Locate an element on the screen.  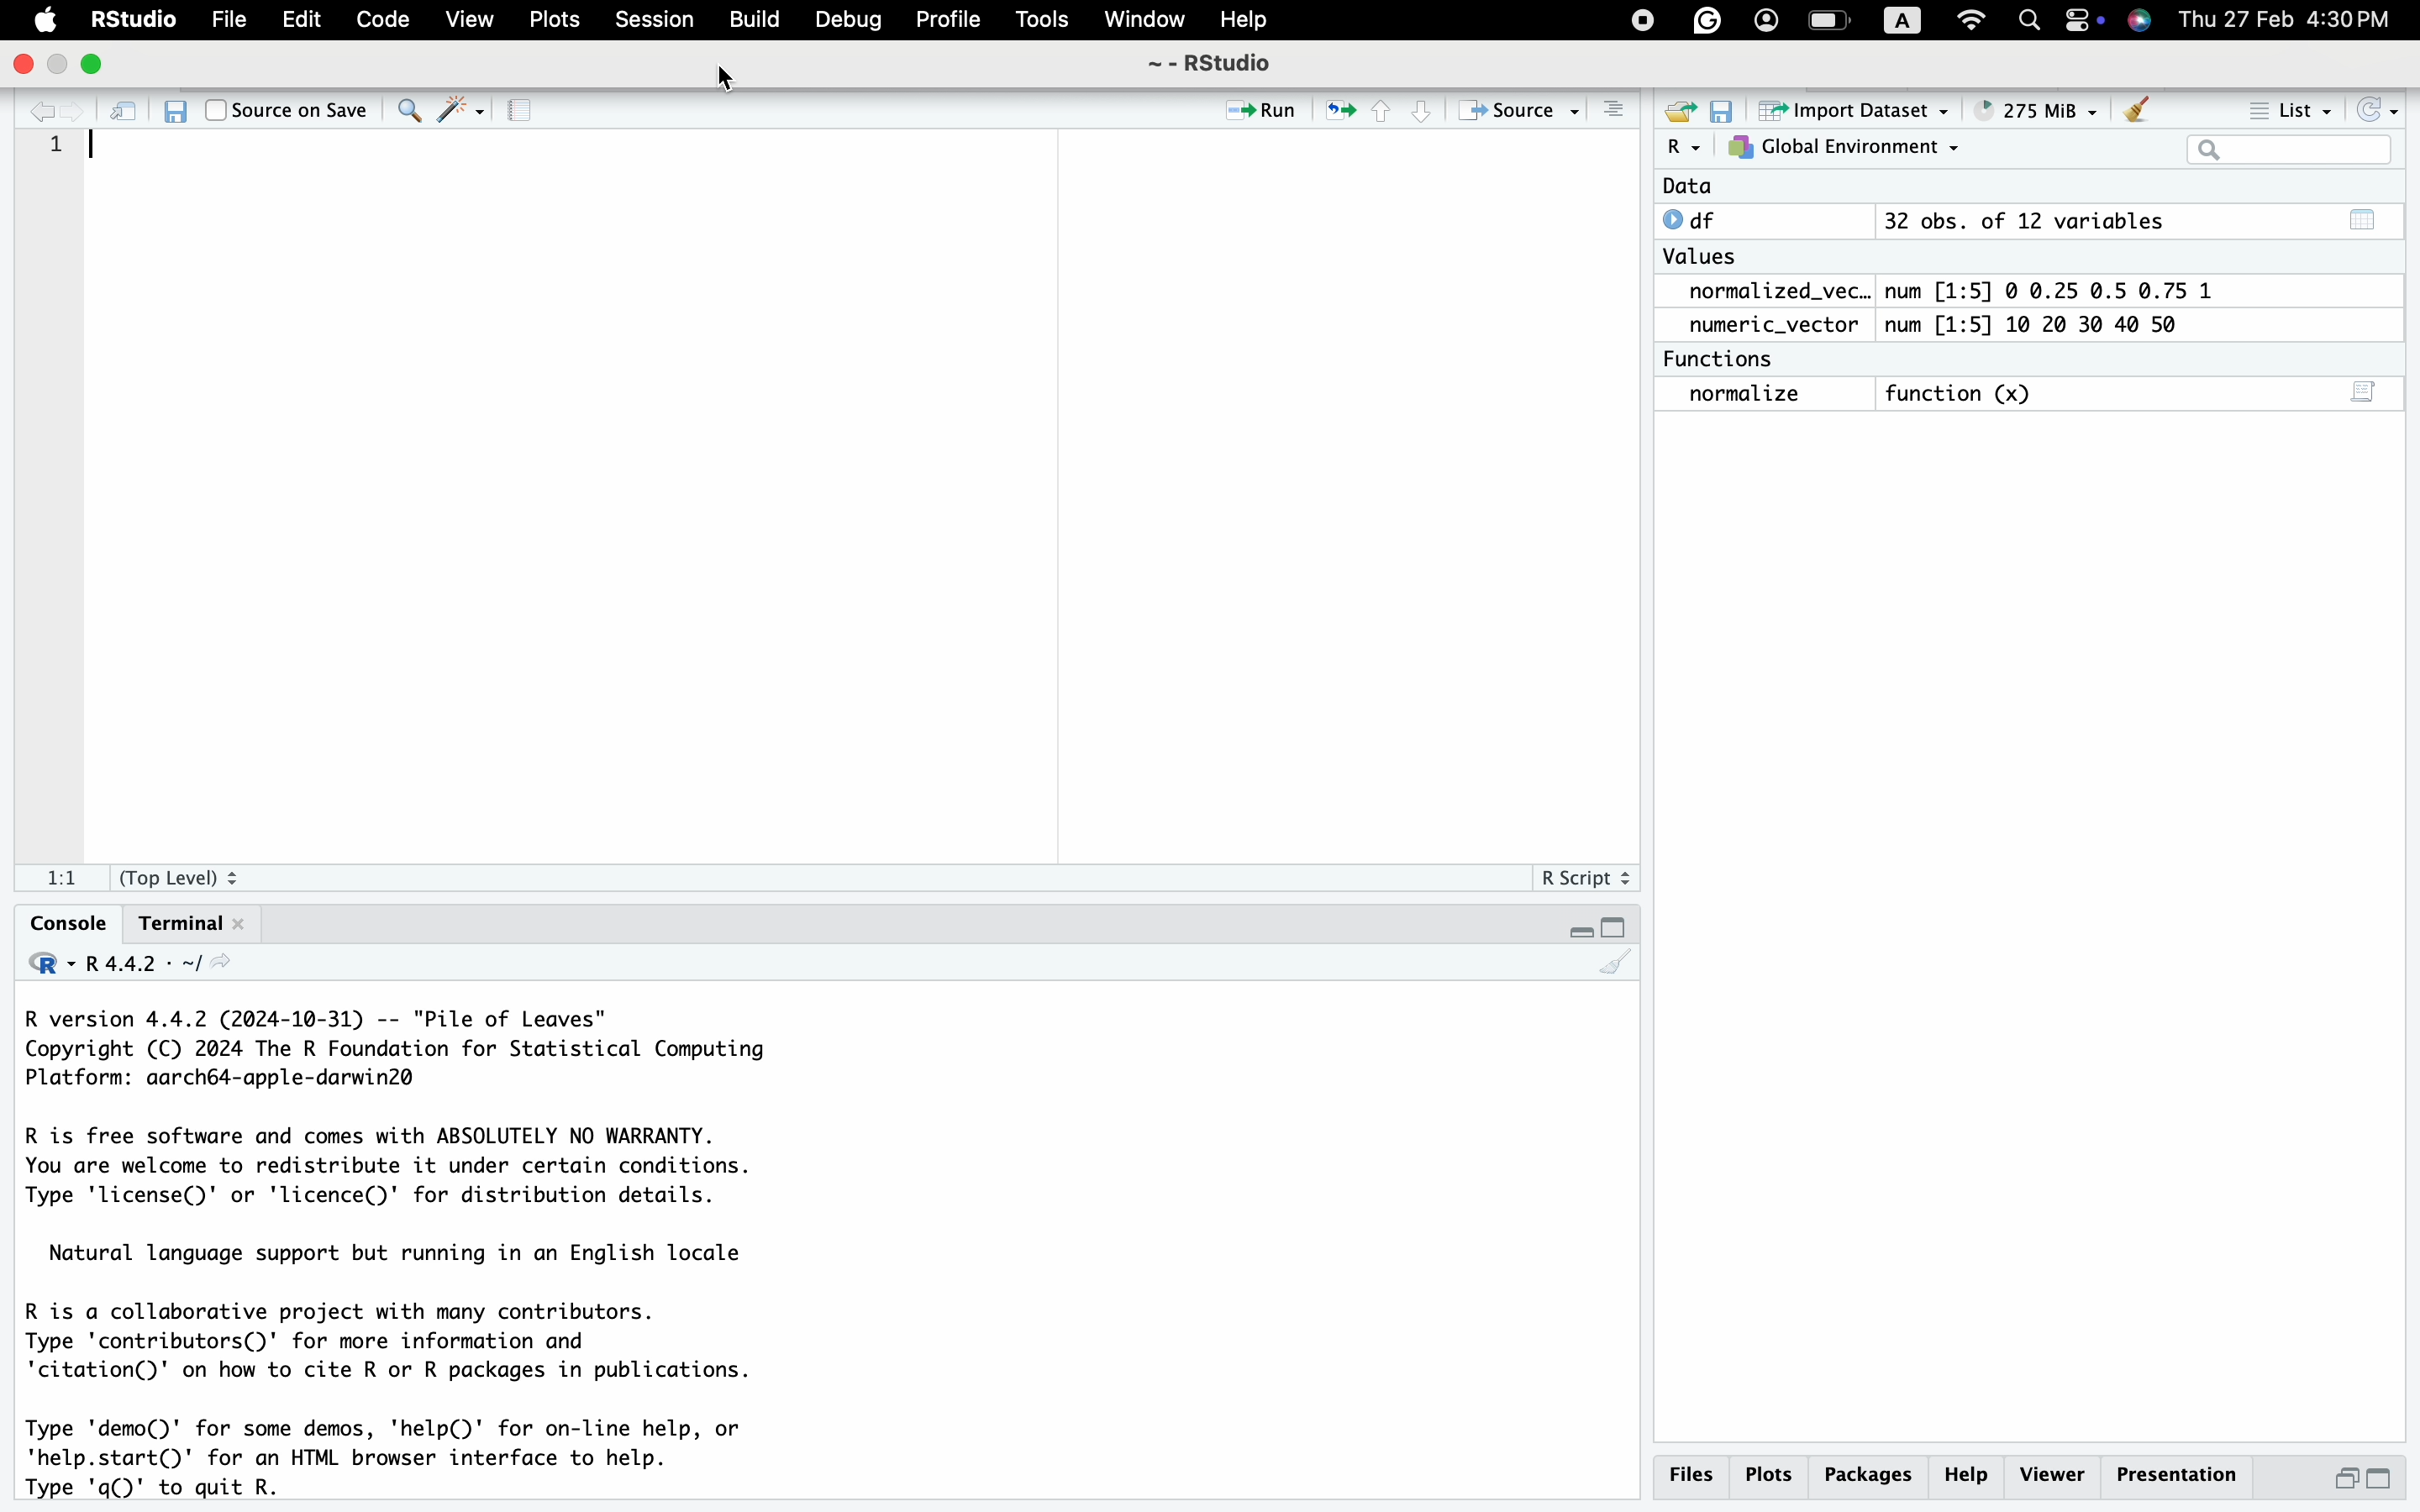
packages is located at coordinates (1868, 1477).